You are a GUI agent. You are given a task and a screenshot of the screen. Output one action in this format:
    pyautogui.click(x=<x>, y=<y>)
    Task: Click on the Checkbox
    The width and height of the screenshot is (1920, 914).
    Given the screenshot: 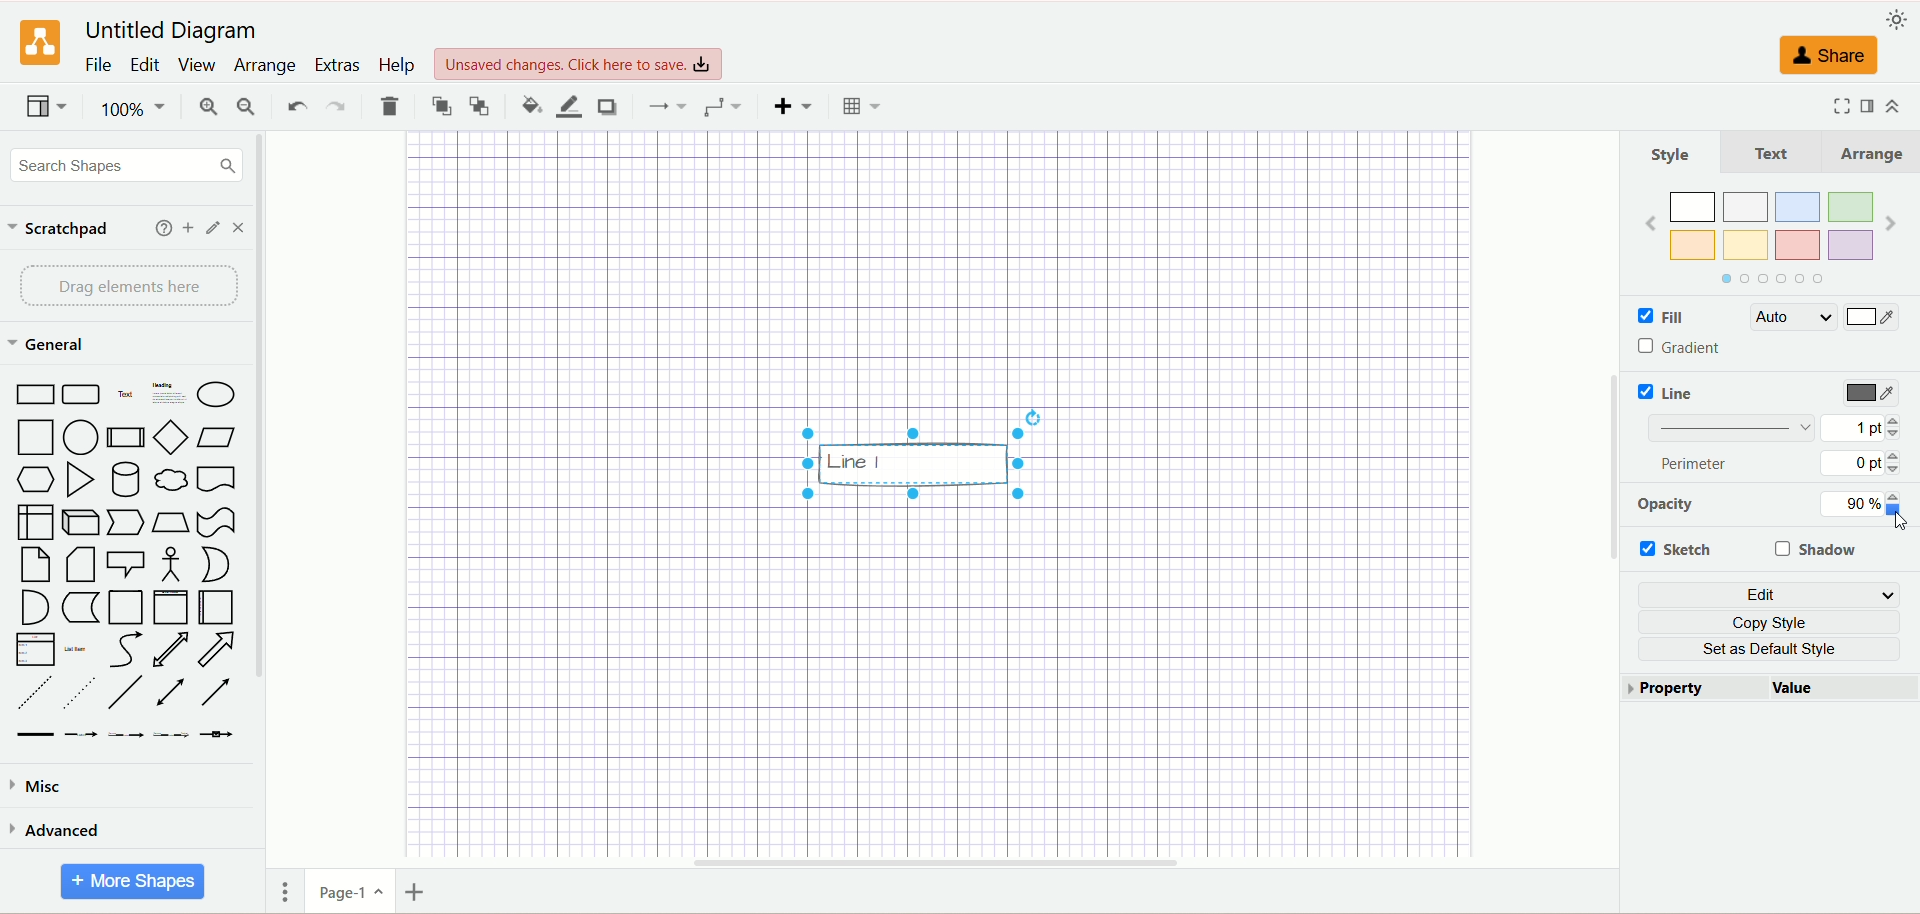 What is the action you would take?
    pyautogui.click(x=1644, y=346)
    